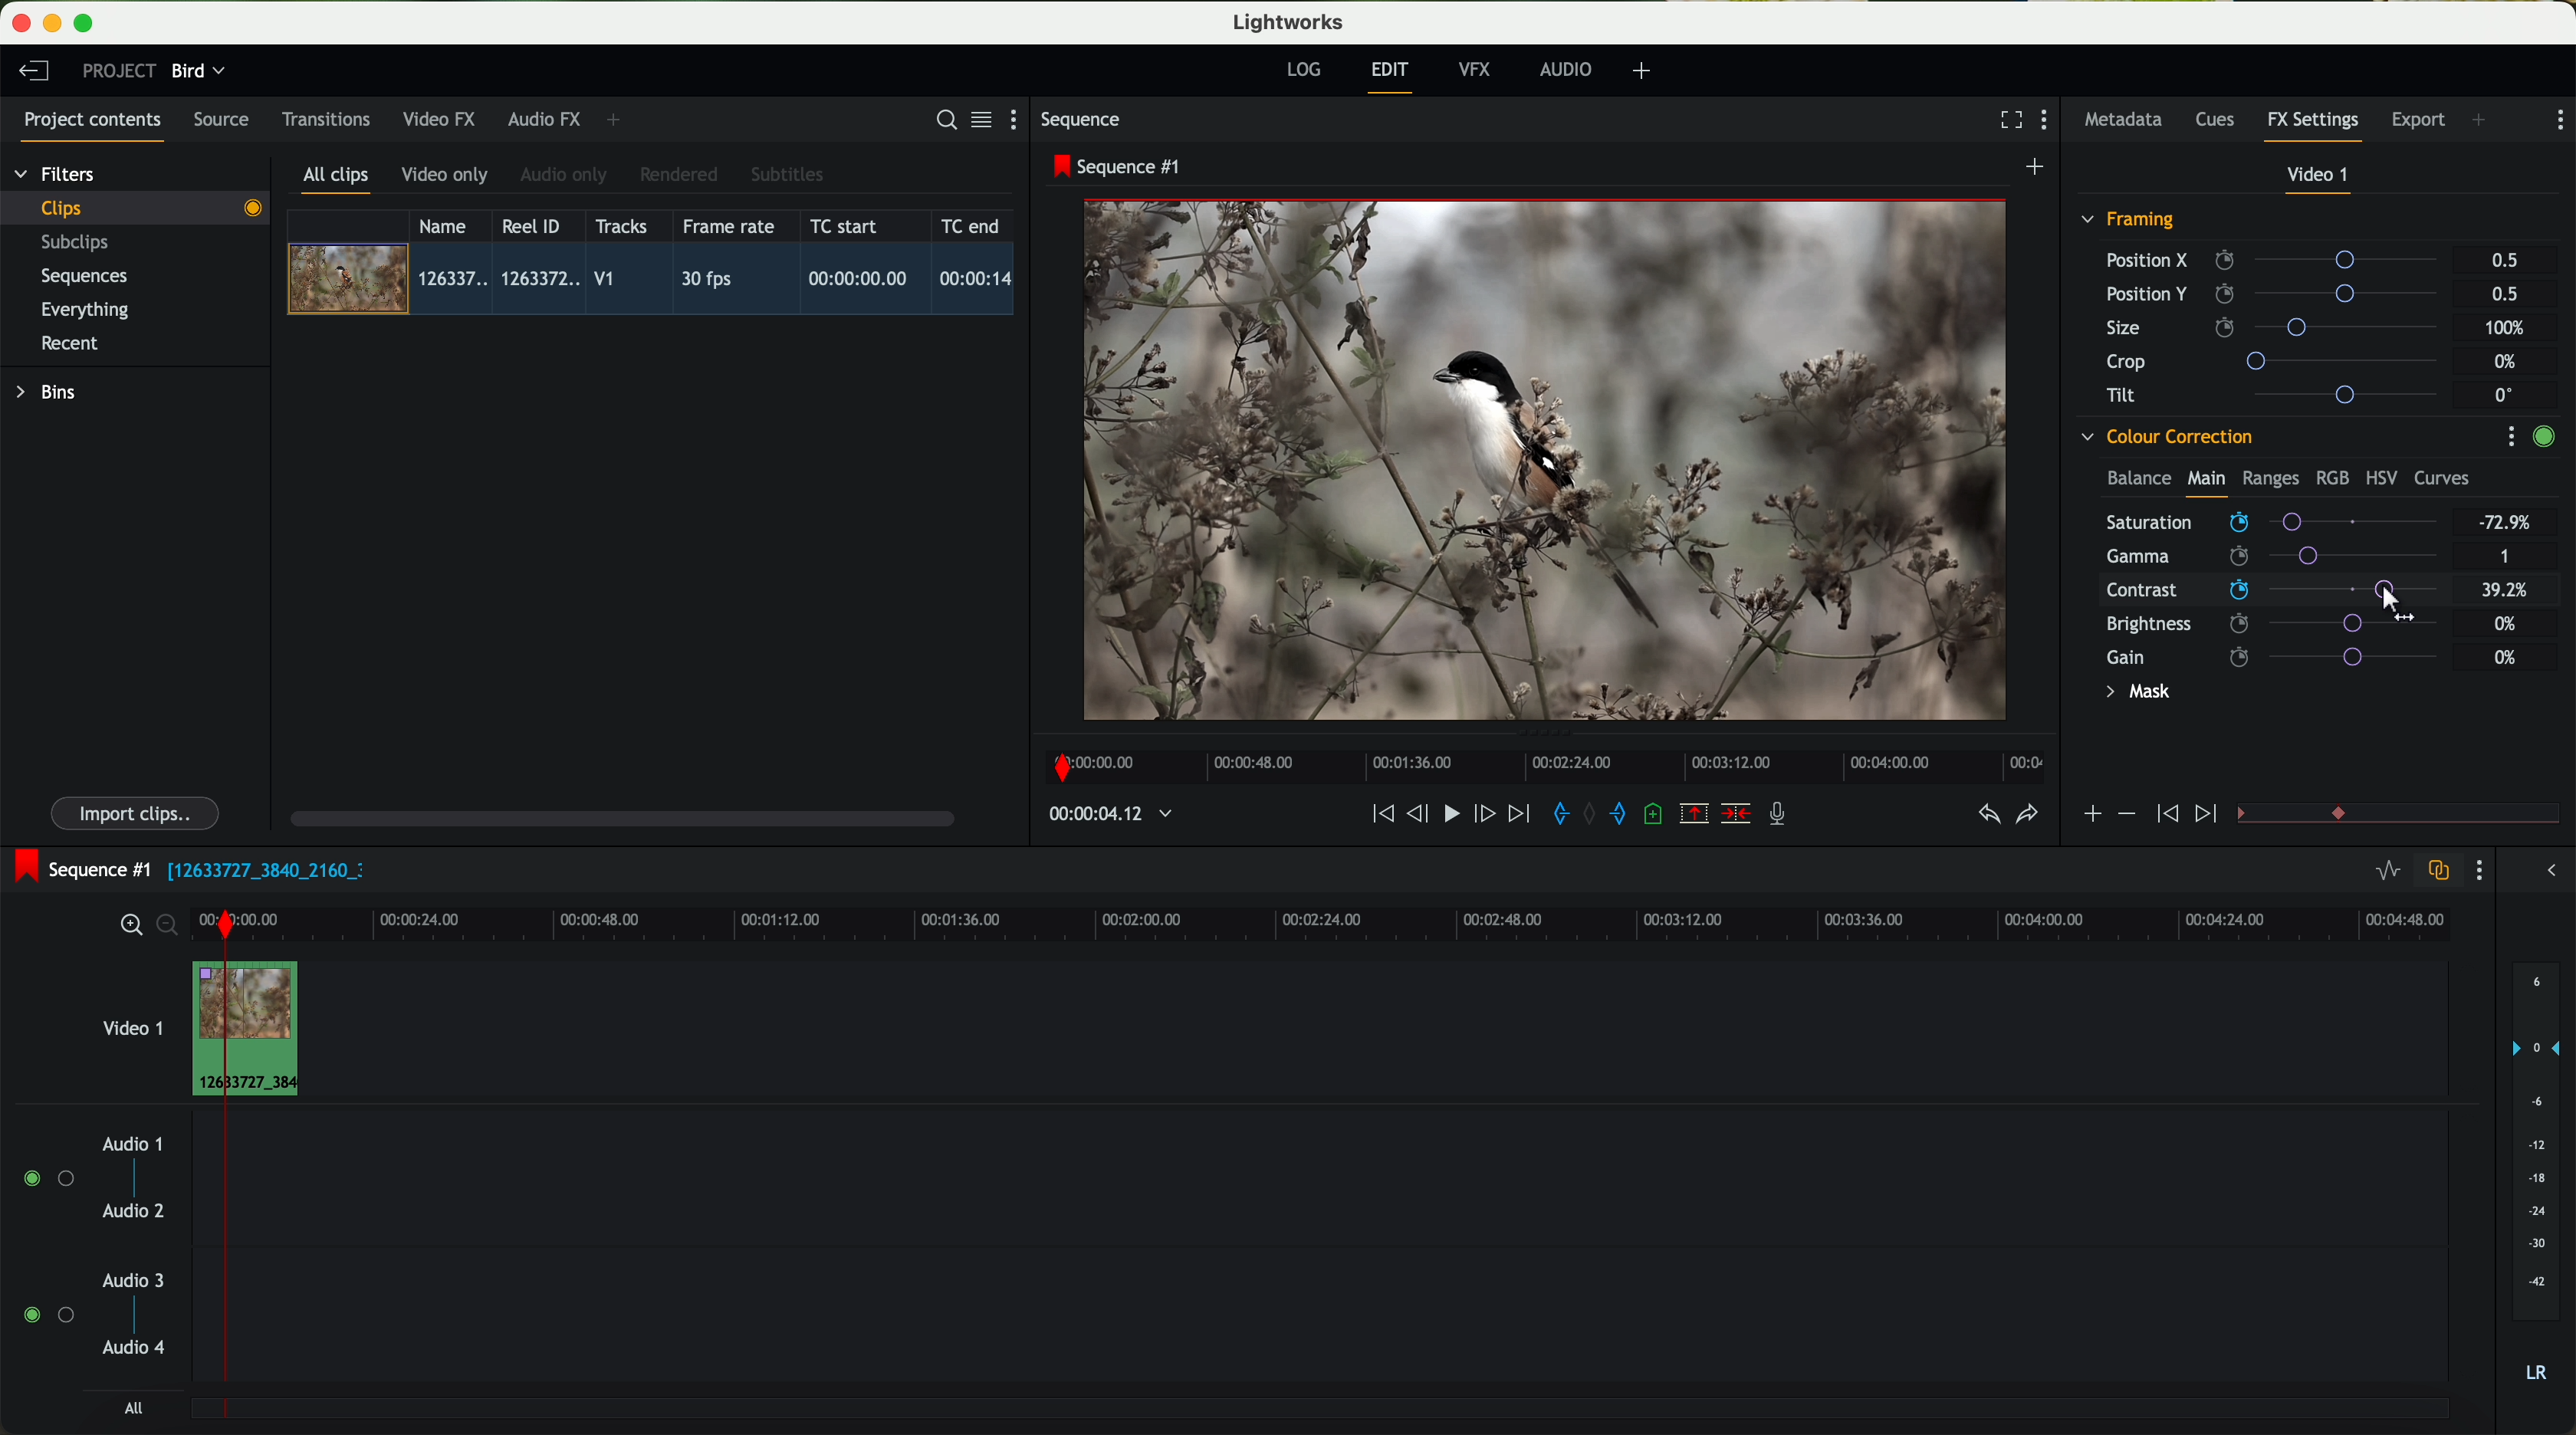  Describe the element at coordinates (2091, 816) in the screenshot. I see `icon` at that location.